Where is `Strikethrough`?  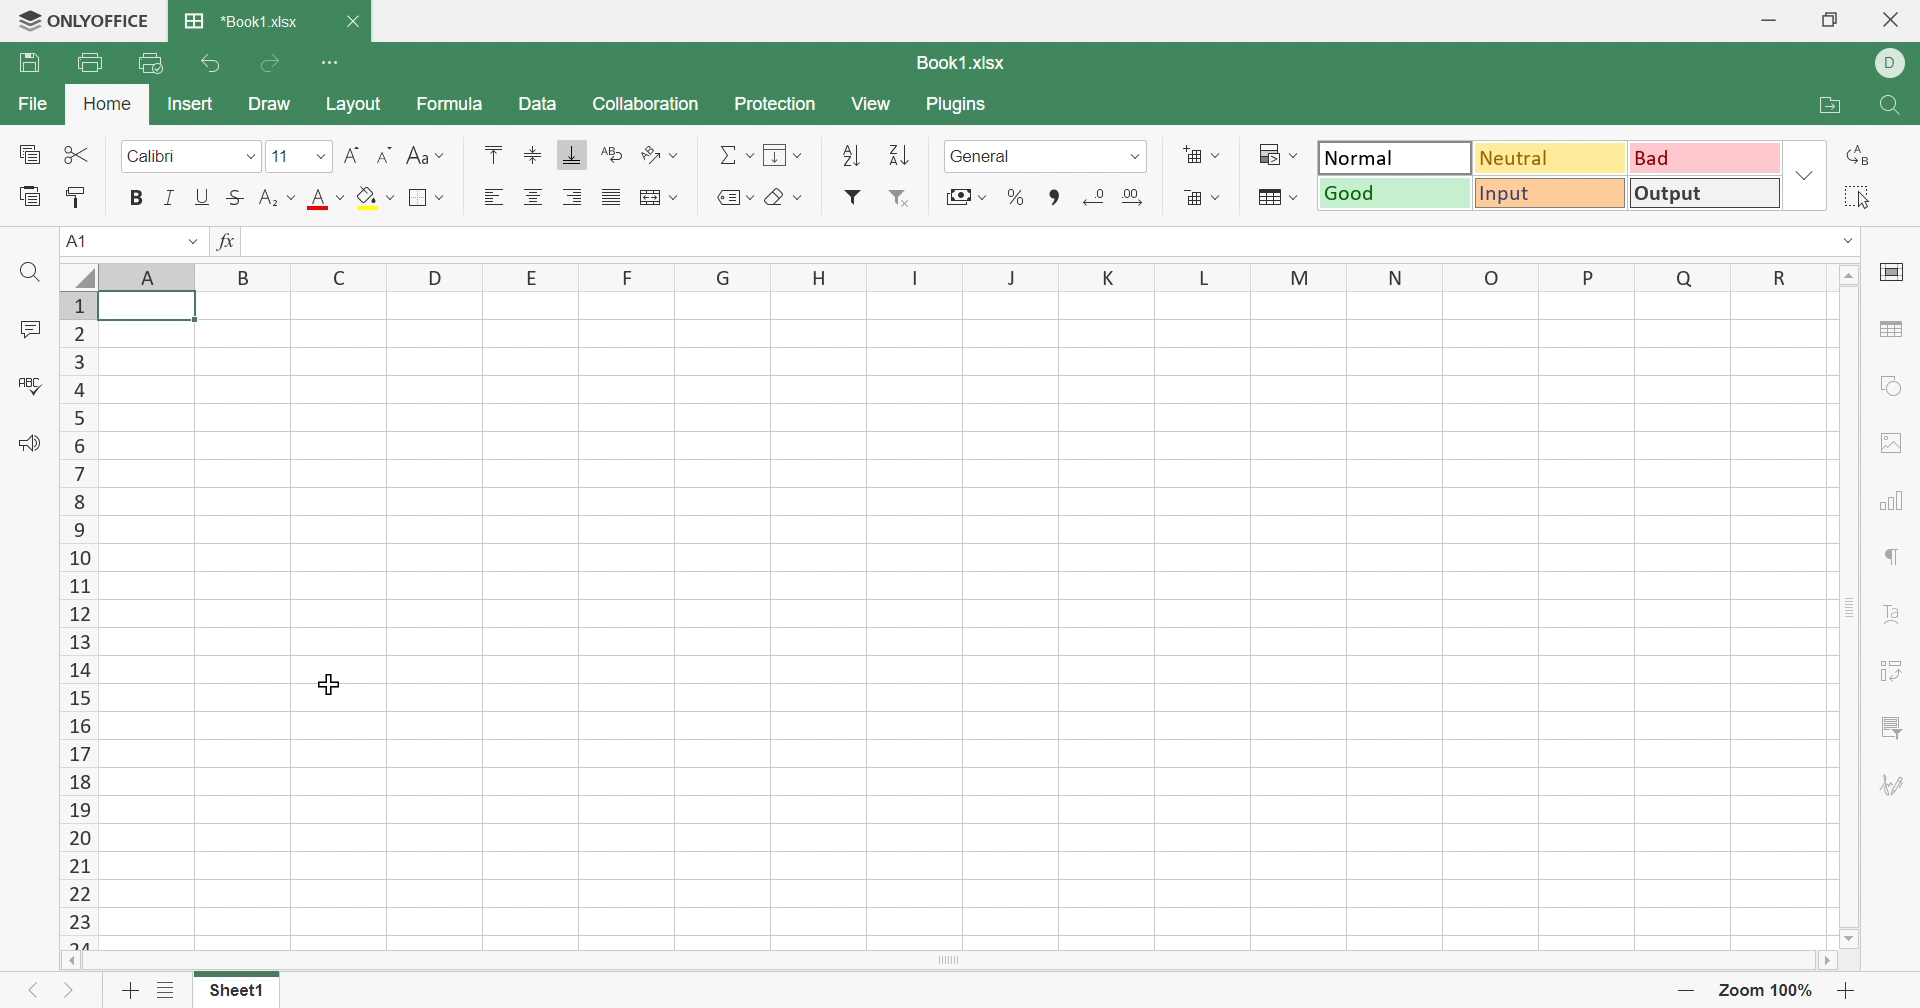
Strikethrough is located at coordinates (232, 198).